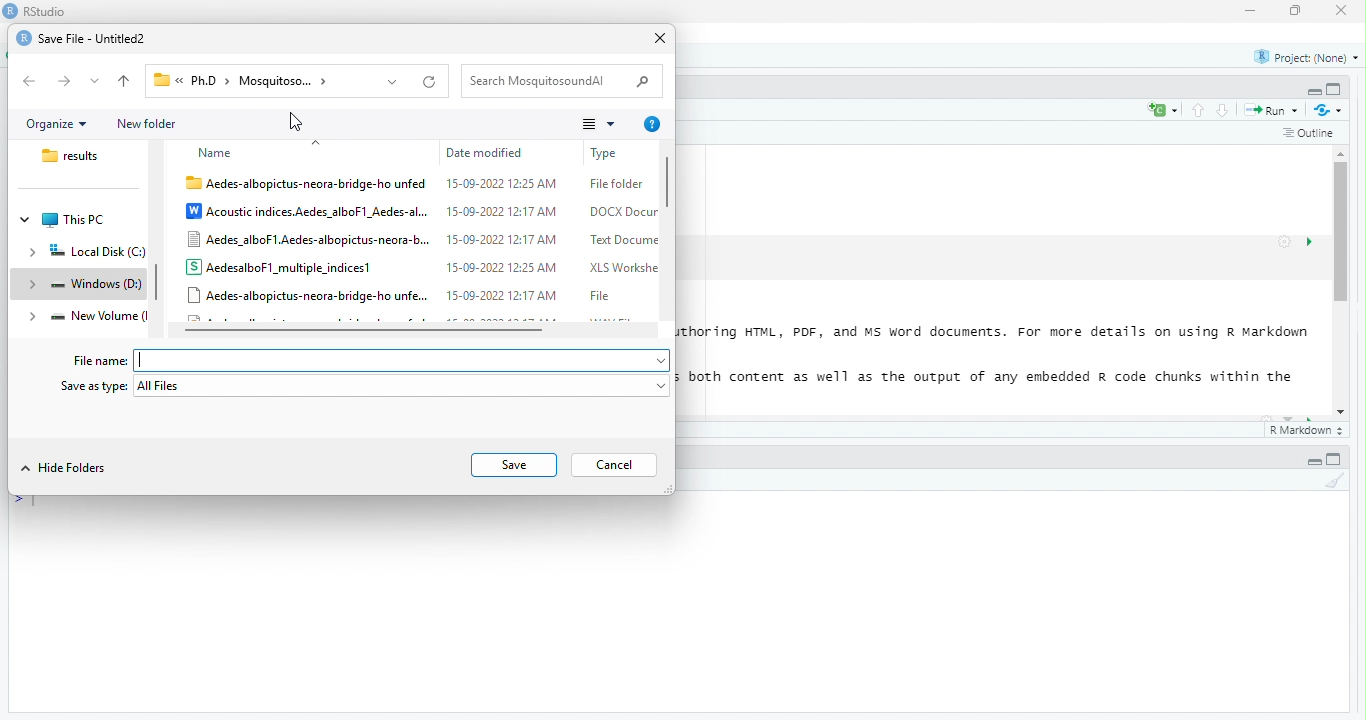  I want to click on insights, so click(1310, 242).